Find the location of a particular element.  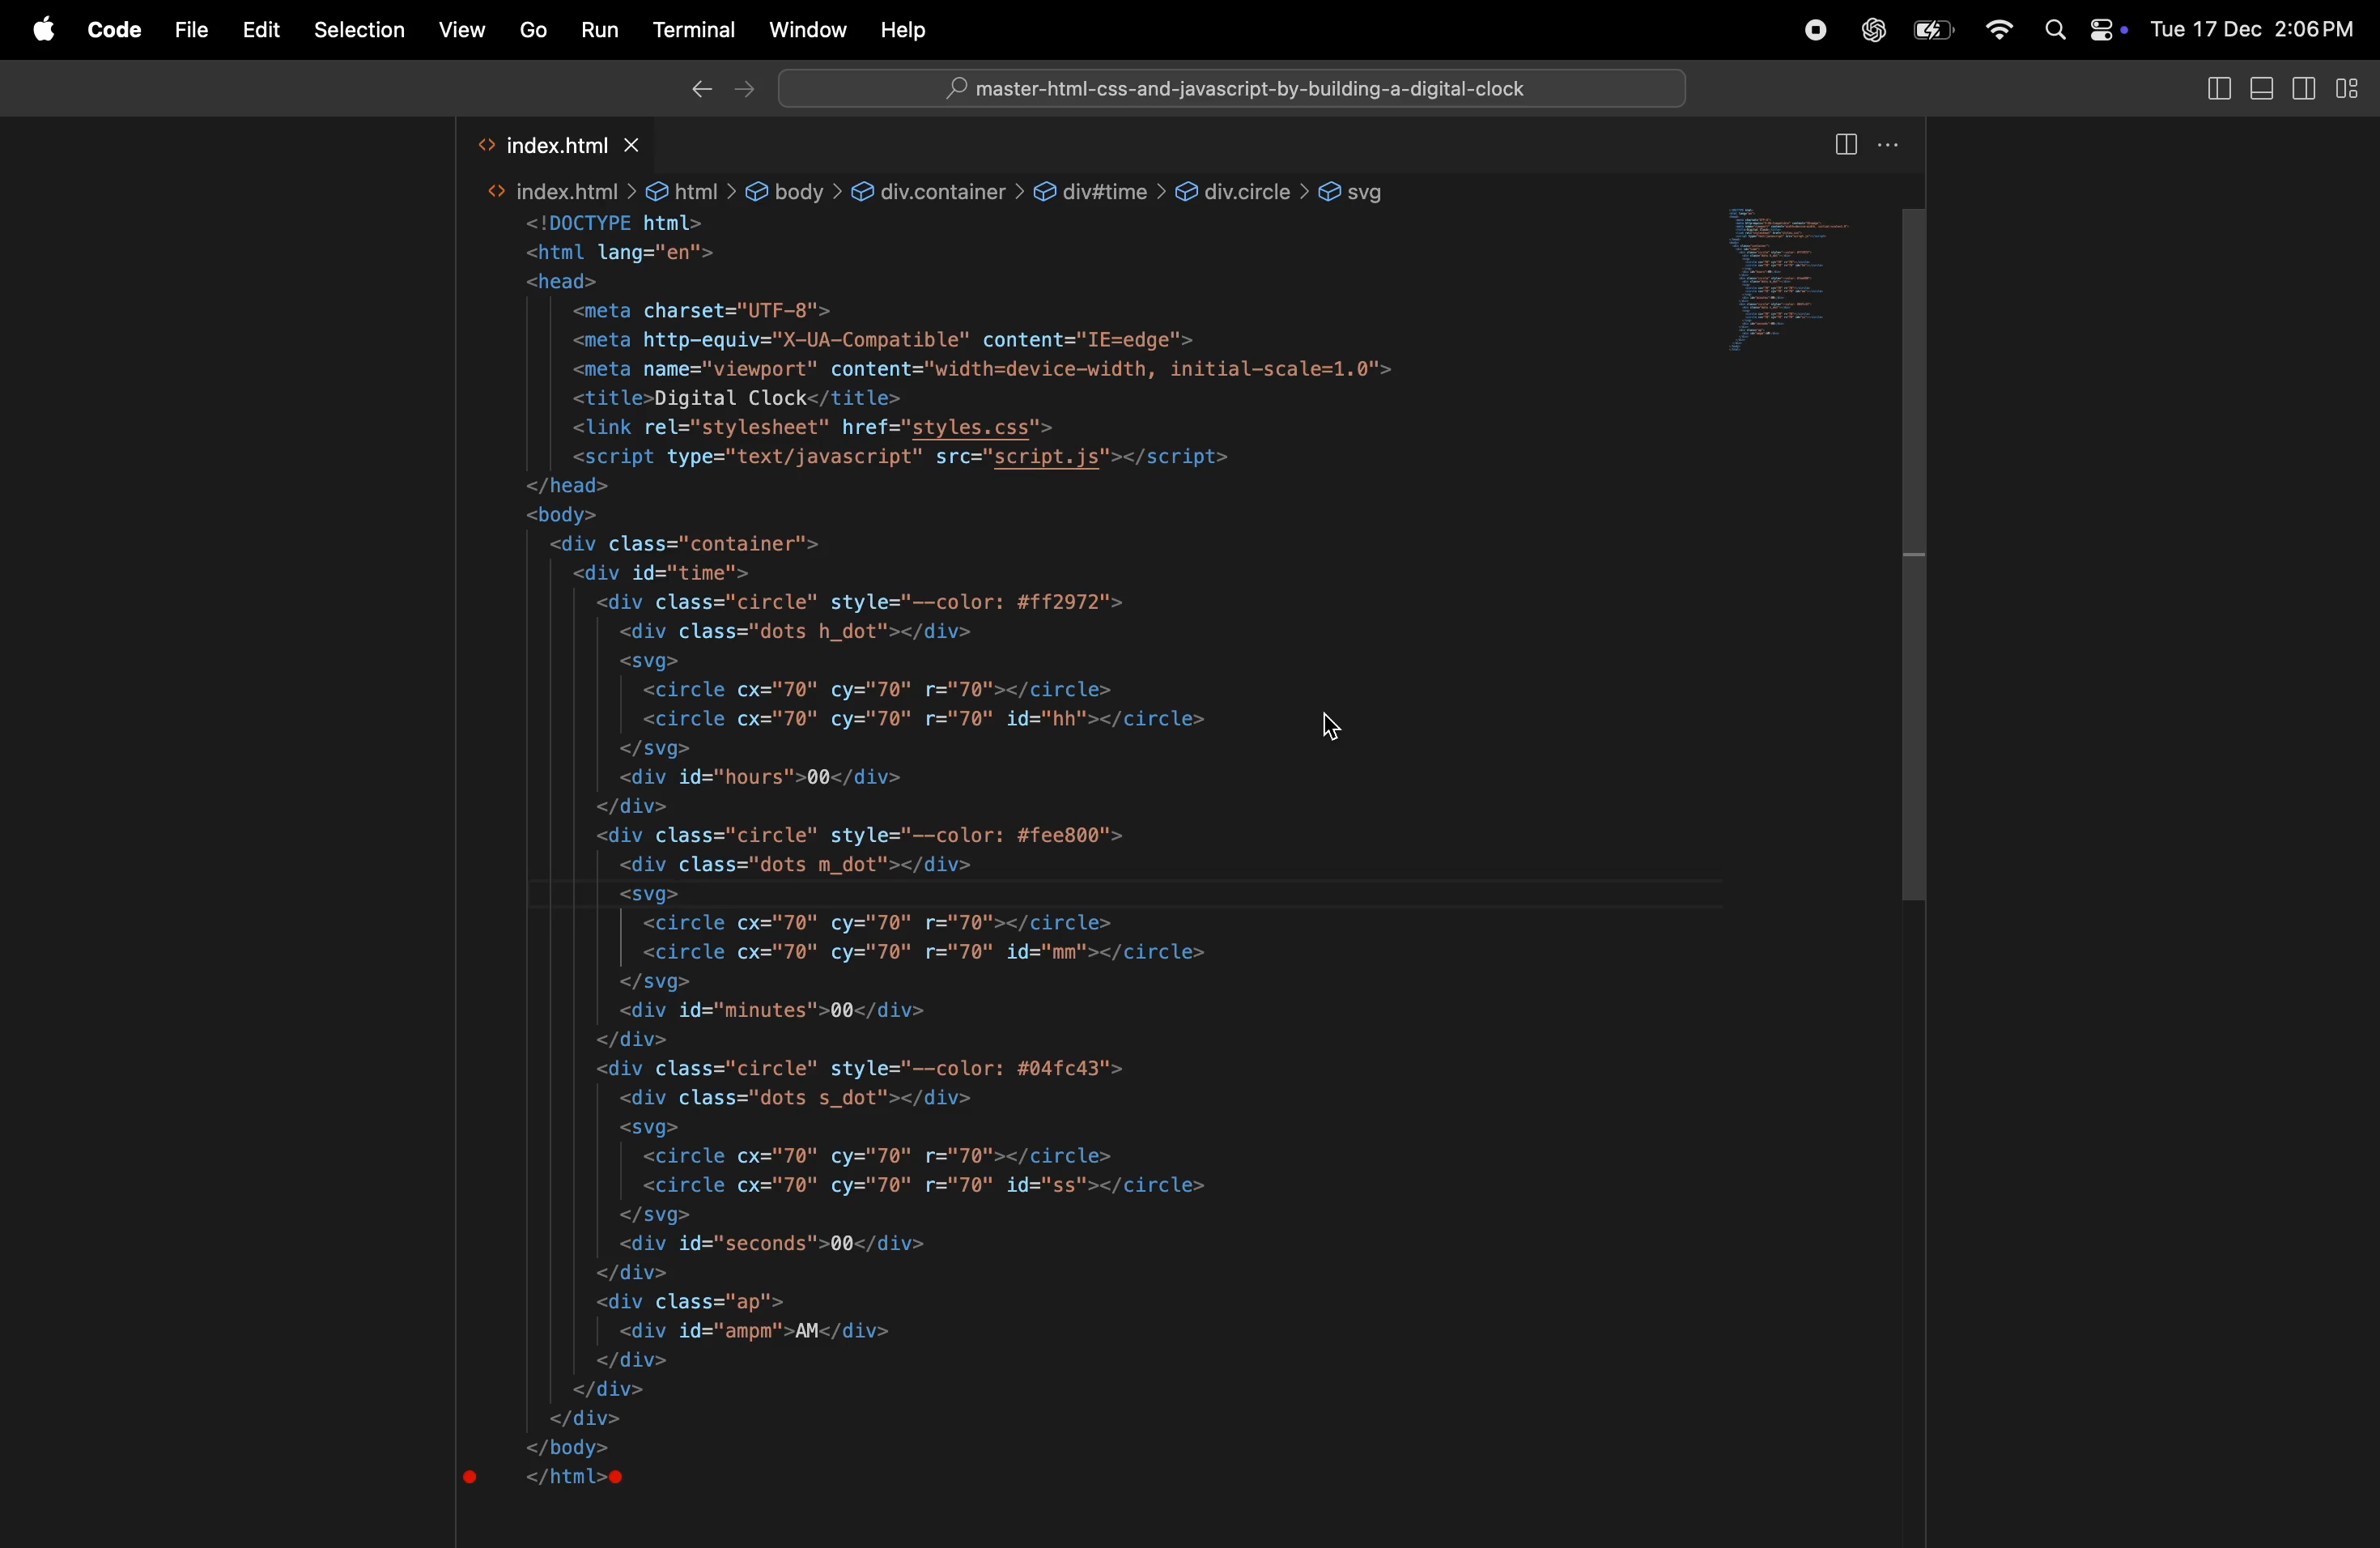

Scroll bar is located at coordinates (1923, 552).